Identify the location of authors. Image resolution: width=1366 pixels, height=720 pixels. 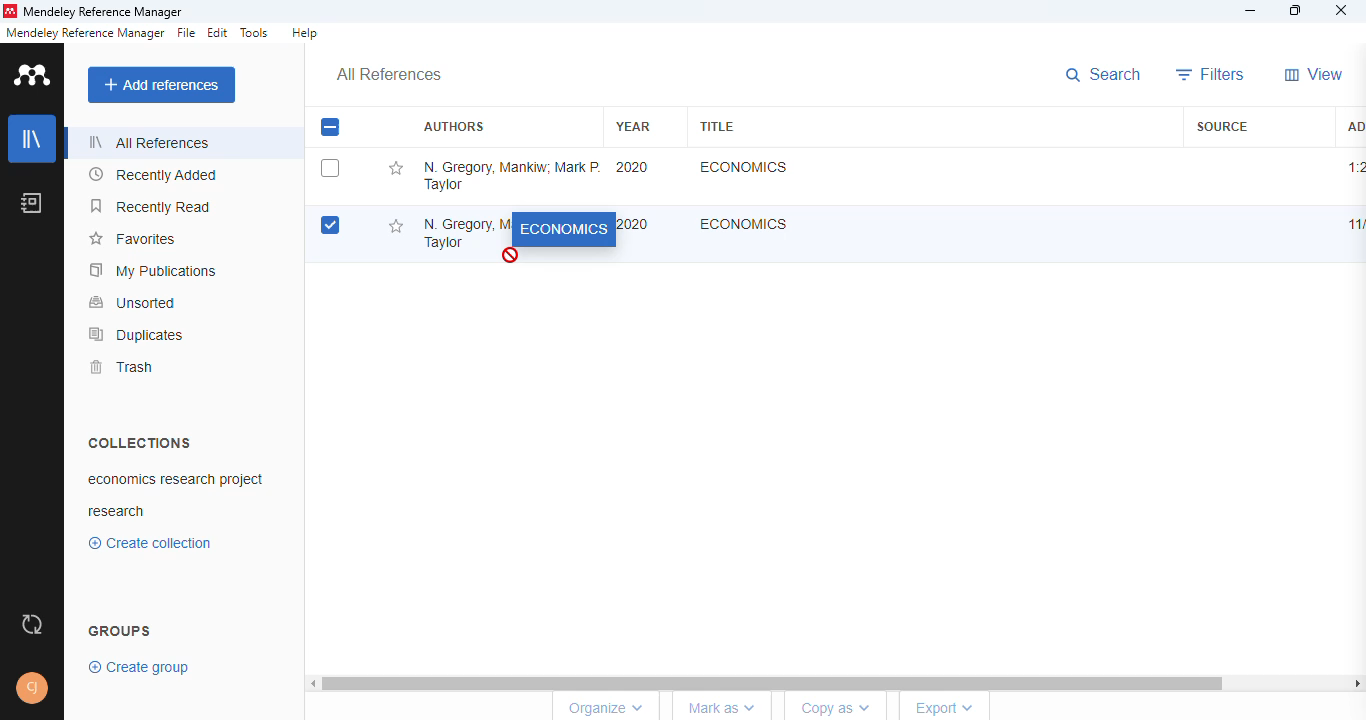
(453, 127).